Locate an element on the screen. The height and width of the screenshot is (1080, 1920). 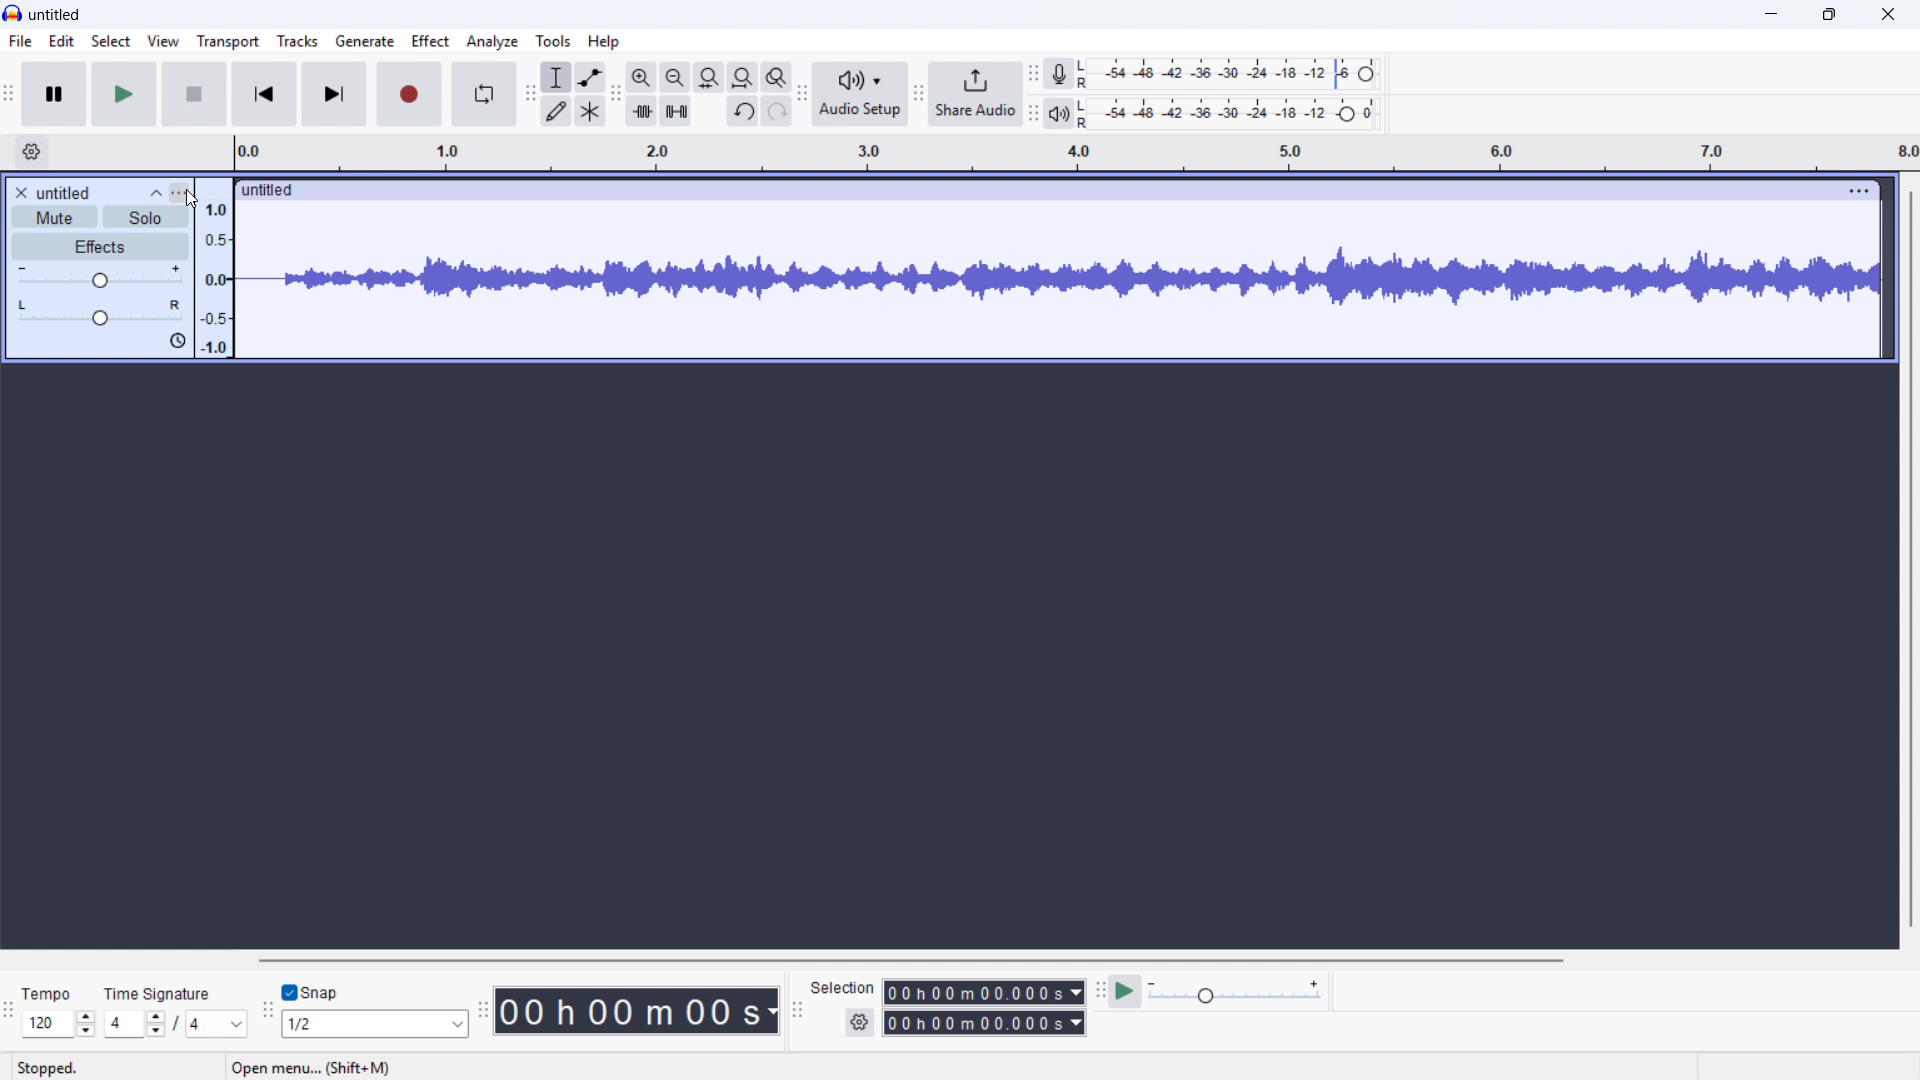
Silence audio selection  is located at coordinates (677, 112).